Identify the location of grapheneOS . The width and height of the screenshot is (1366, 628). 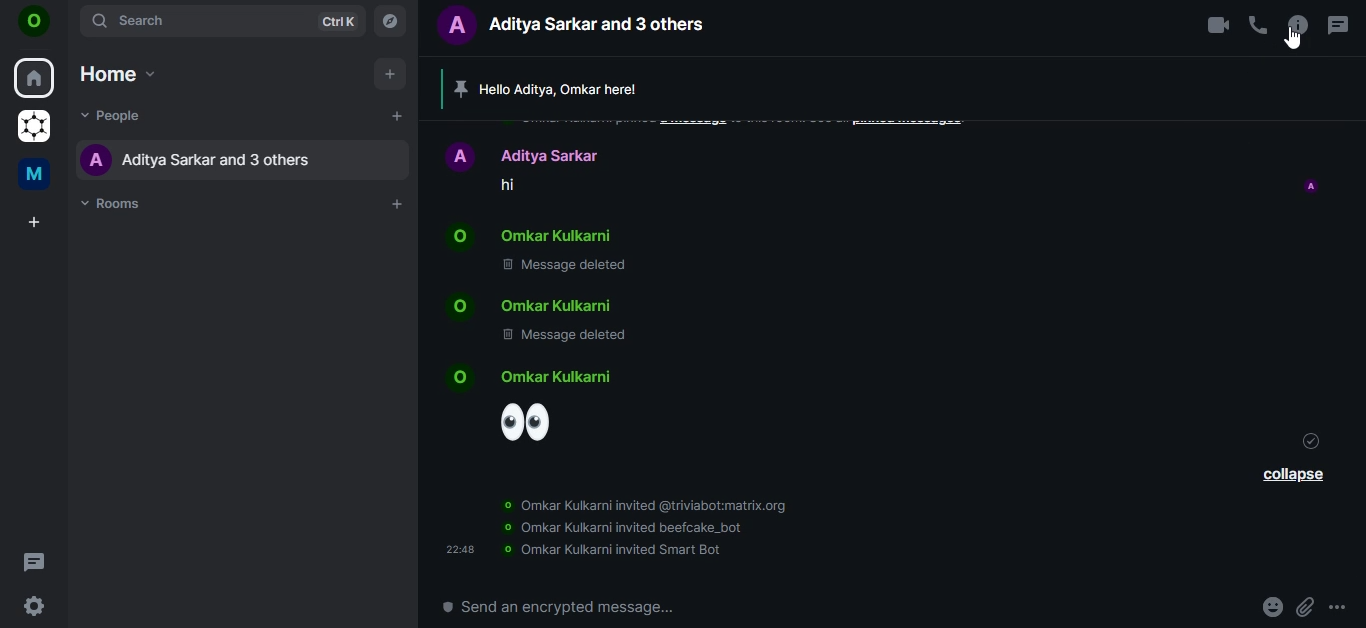
(32, 128).